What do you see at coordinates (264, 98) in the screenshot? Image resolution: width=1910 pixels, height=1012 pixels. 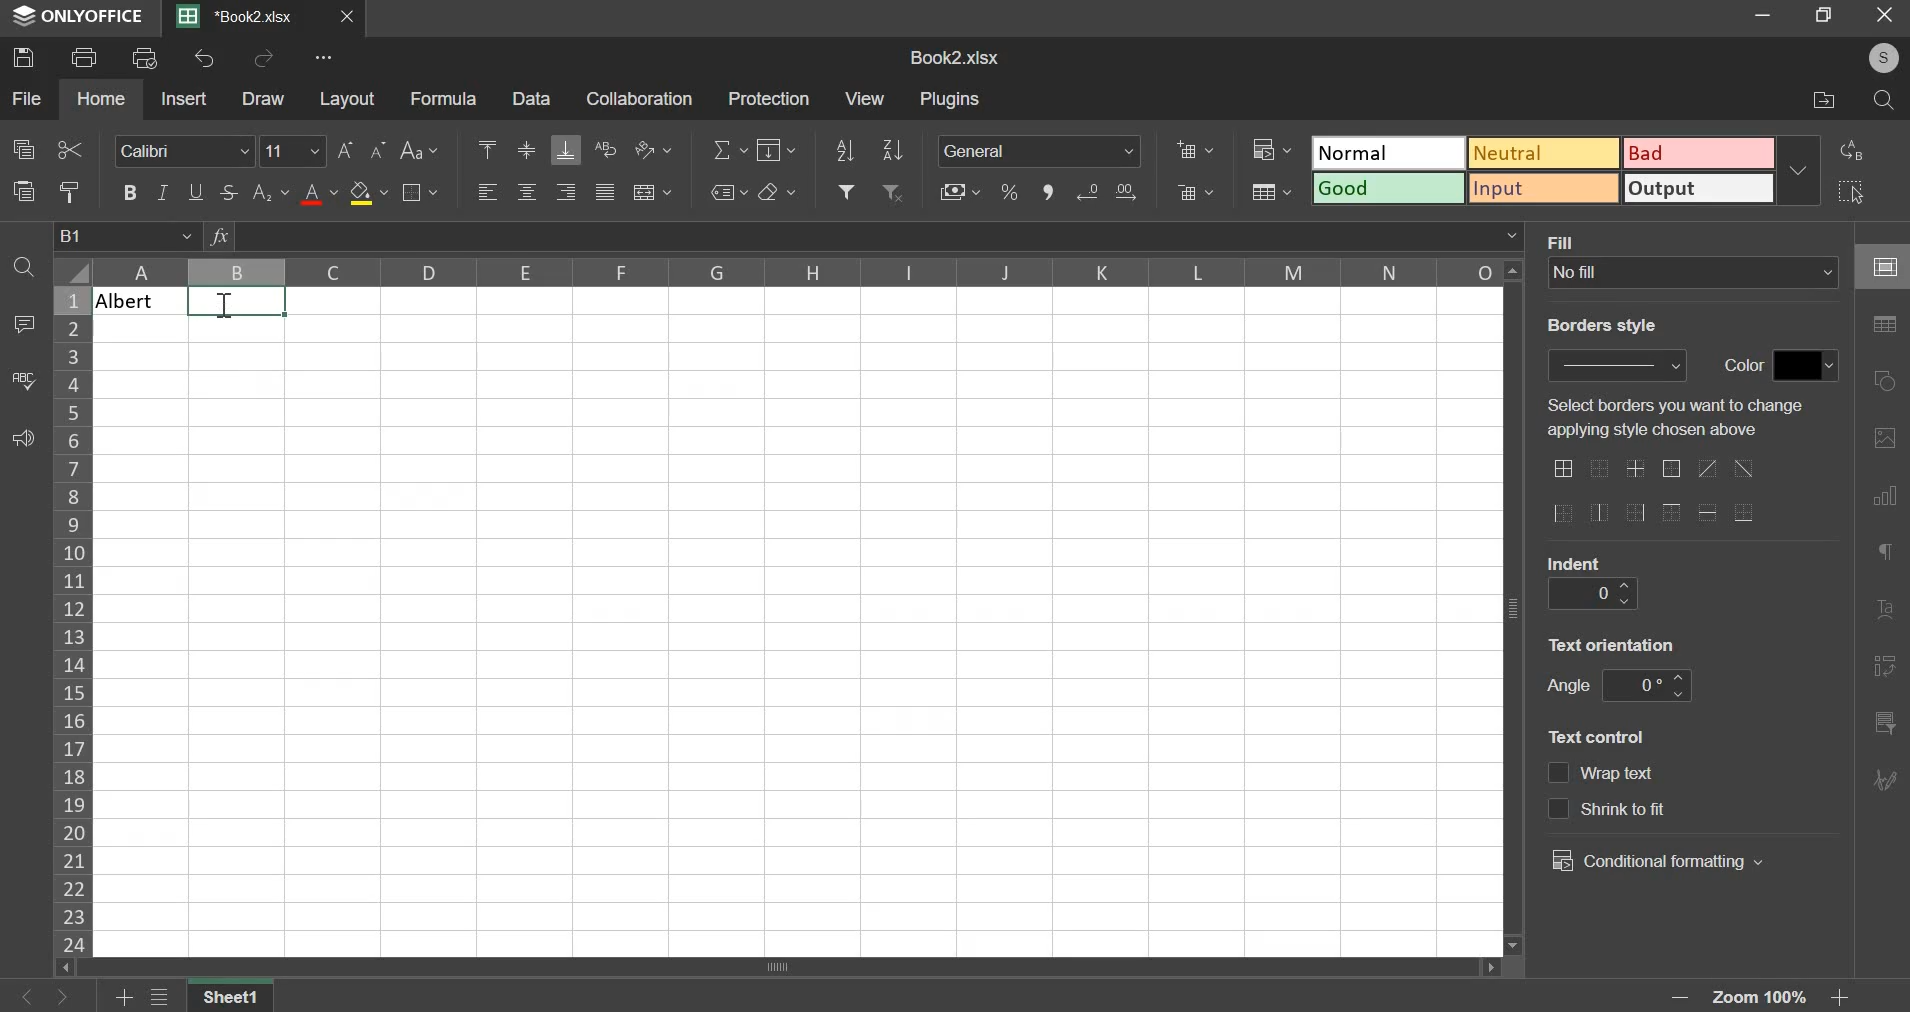 I see `draw` at bounding box center [264, 98].